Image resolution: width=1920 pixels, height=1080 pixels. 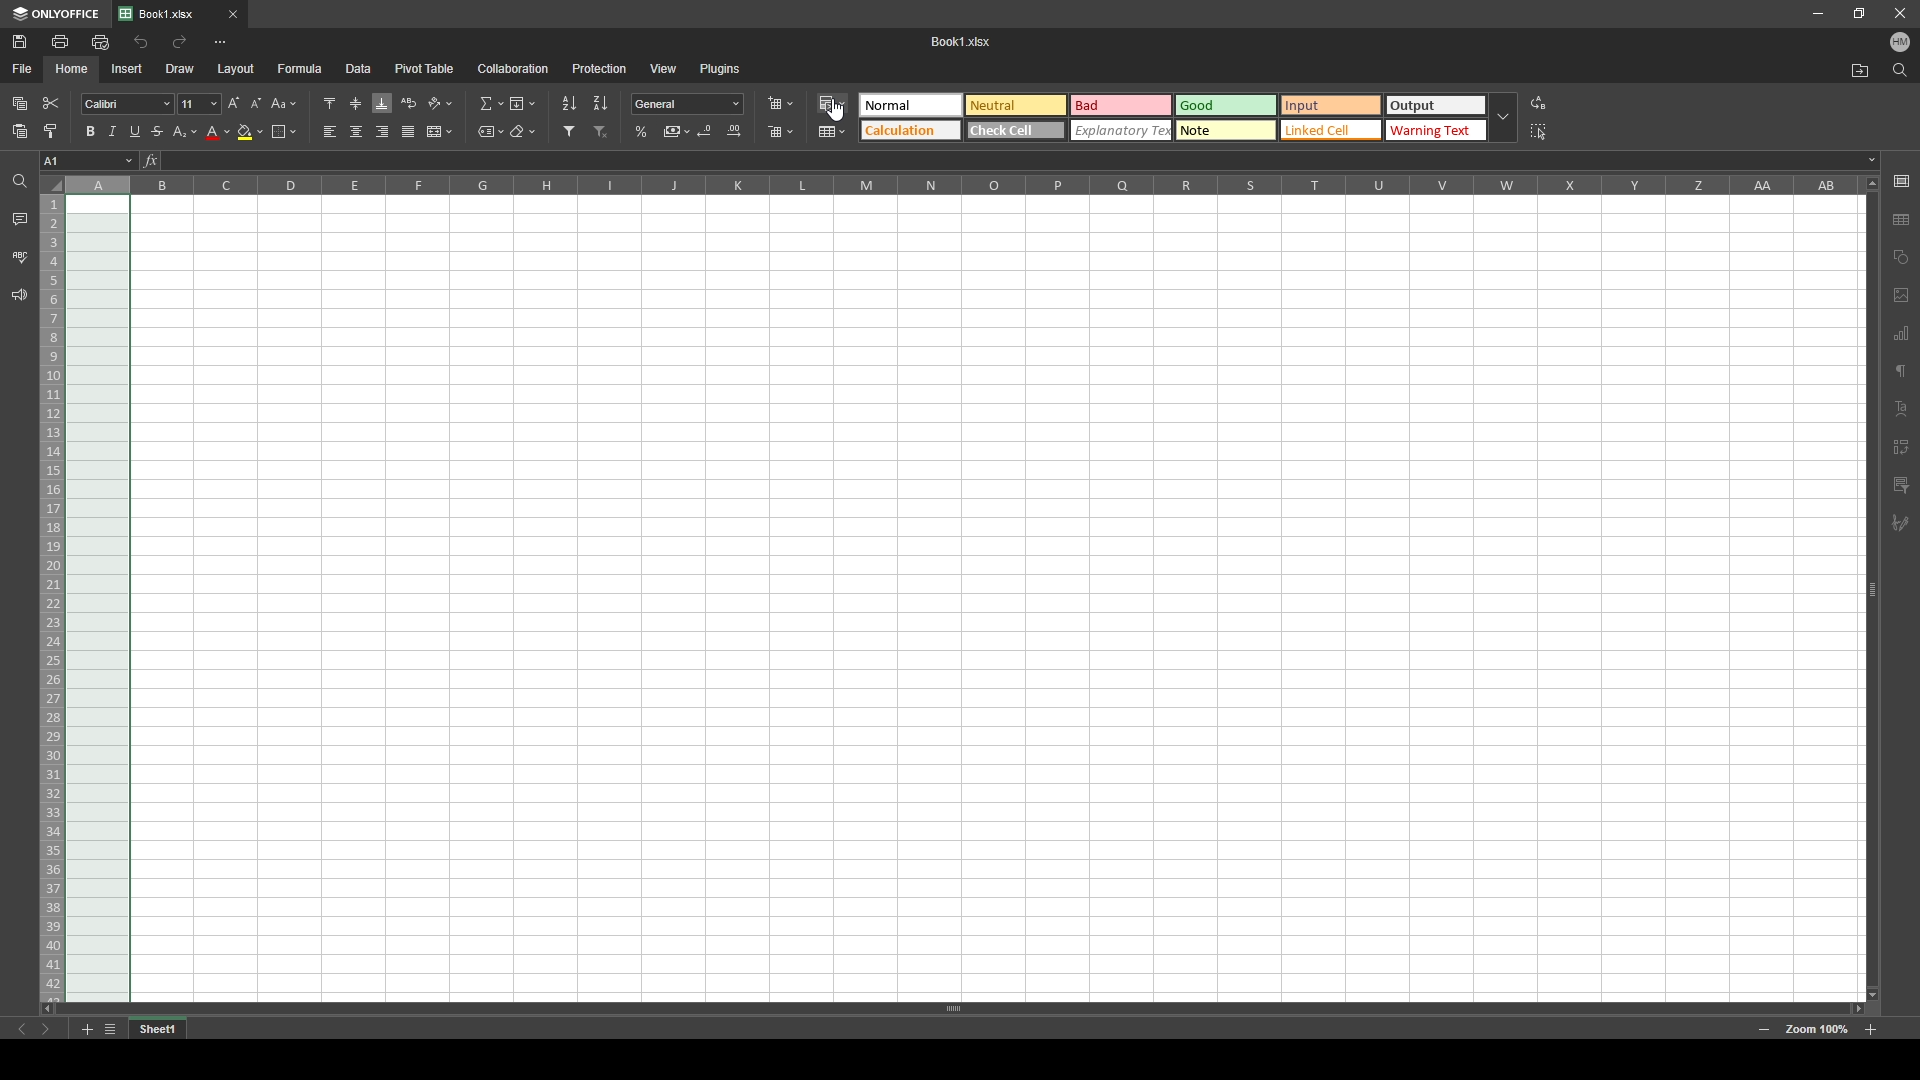 What do you see at coordinates (52, 104) in the screenshot?
I see `cut` at bounding box center [52, 104].